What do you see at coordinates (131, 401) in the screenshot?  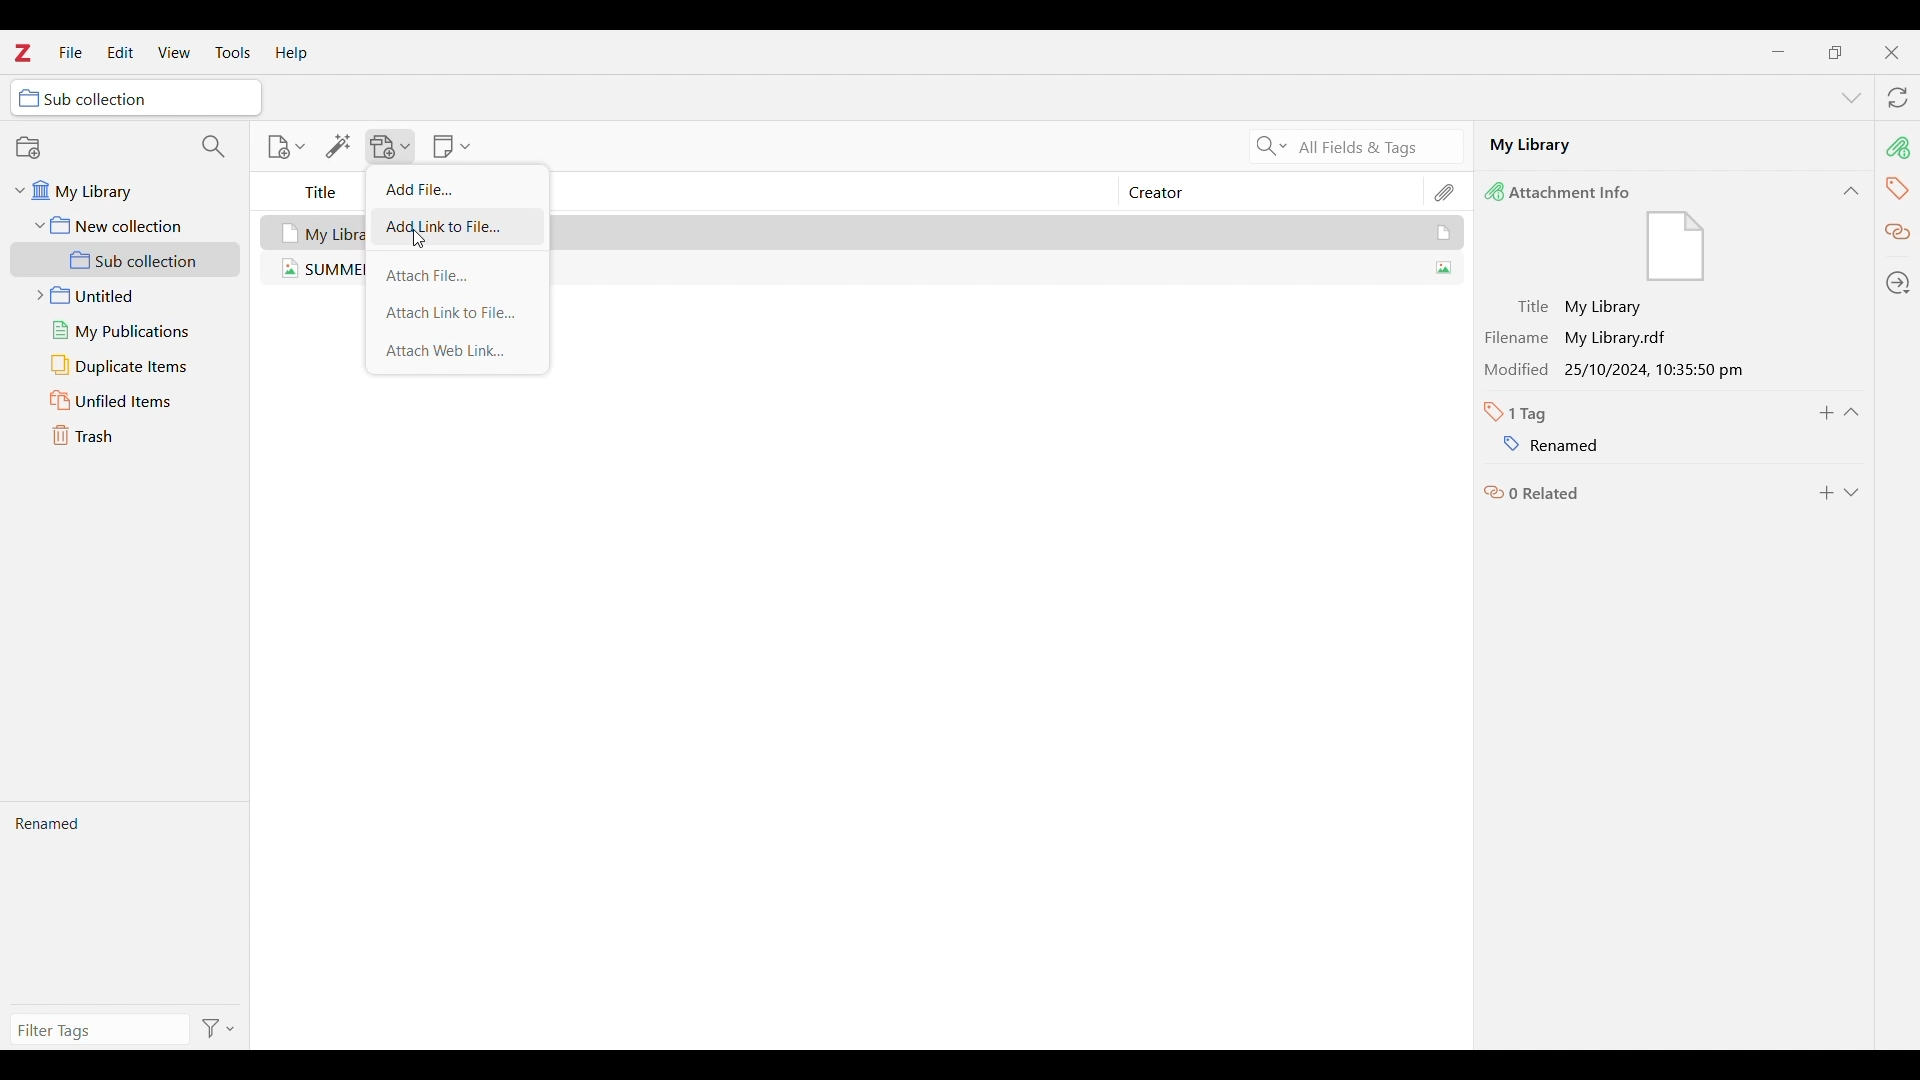 I see `Unfiled items folder` at bounding box center [131, 401].